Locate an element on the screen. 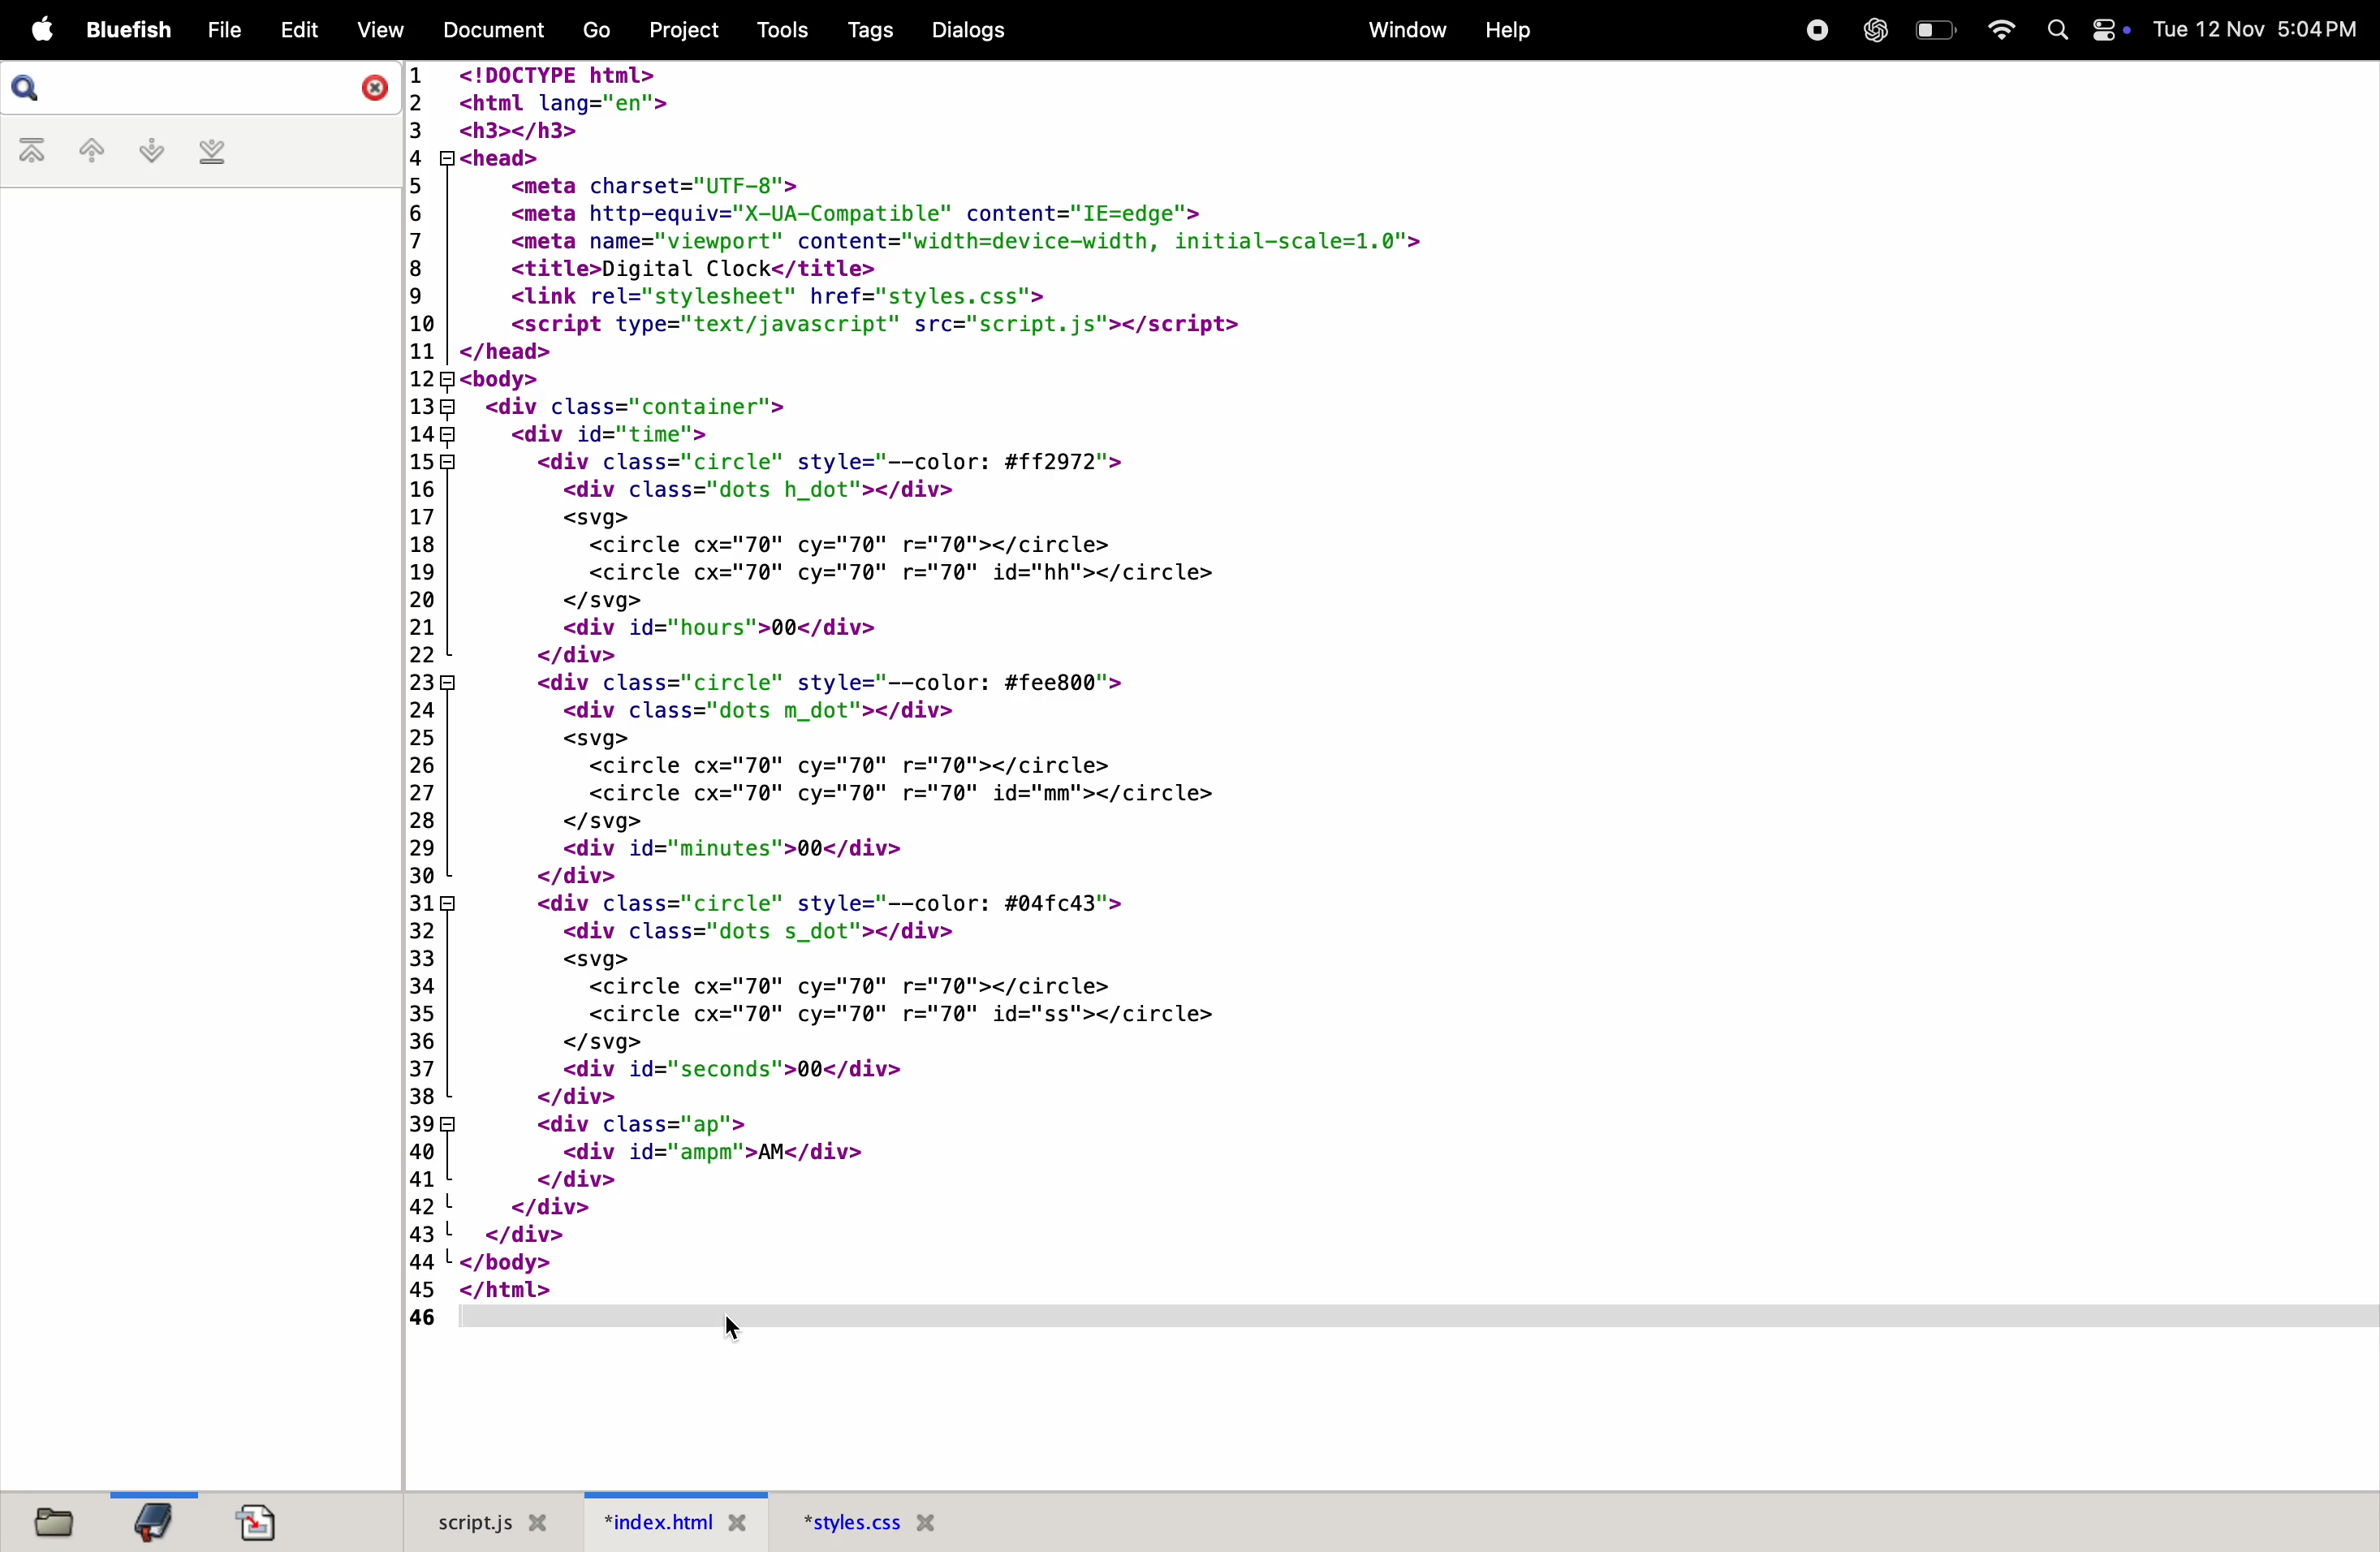 The image size is (2380, 1552). Search is located at coordinates (2054, 25).